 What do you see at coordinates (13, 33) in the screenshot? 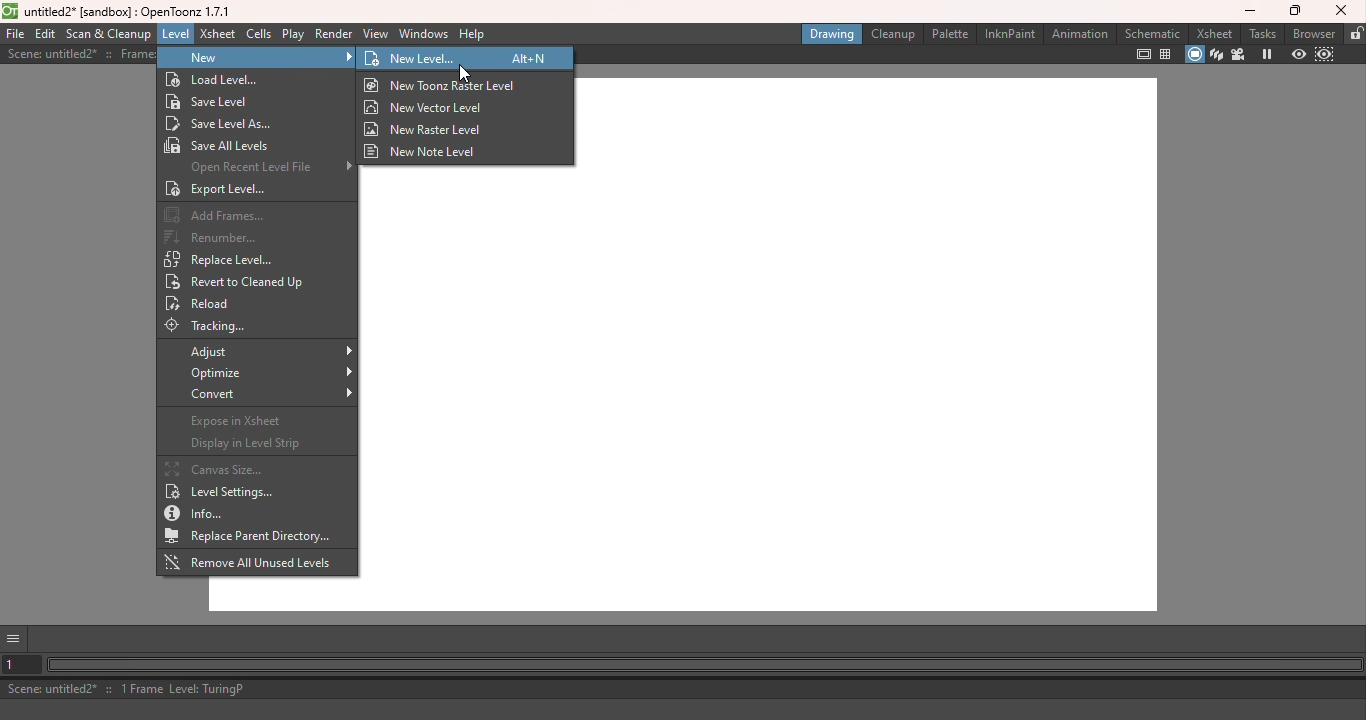
I see `File` at bounding box center [13, 33].